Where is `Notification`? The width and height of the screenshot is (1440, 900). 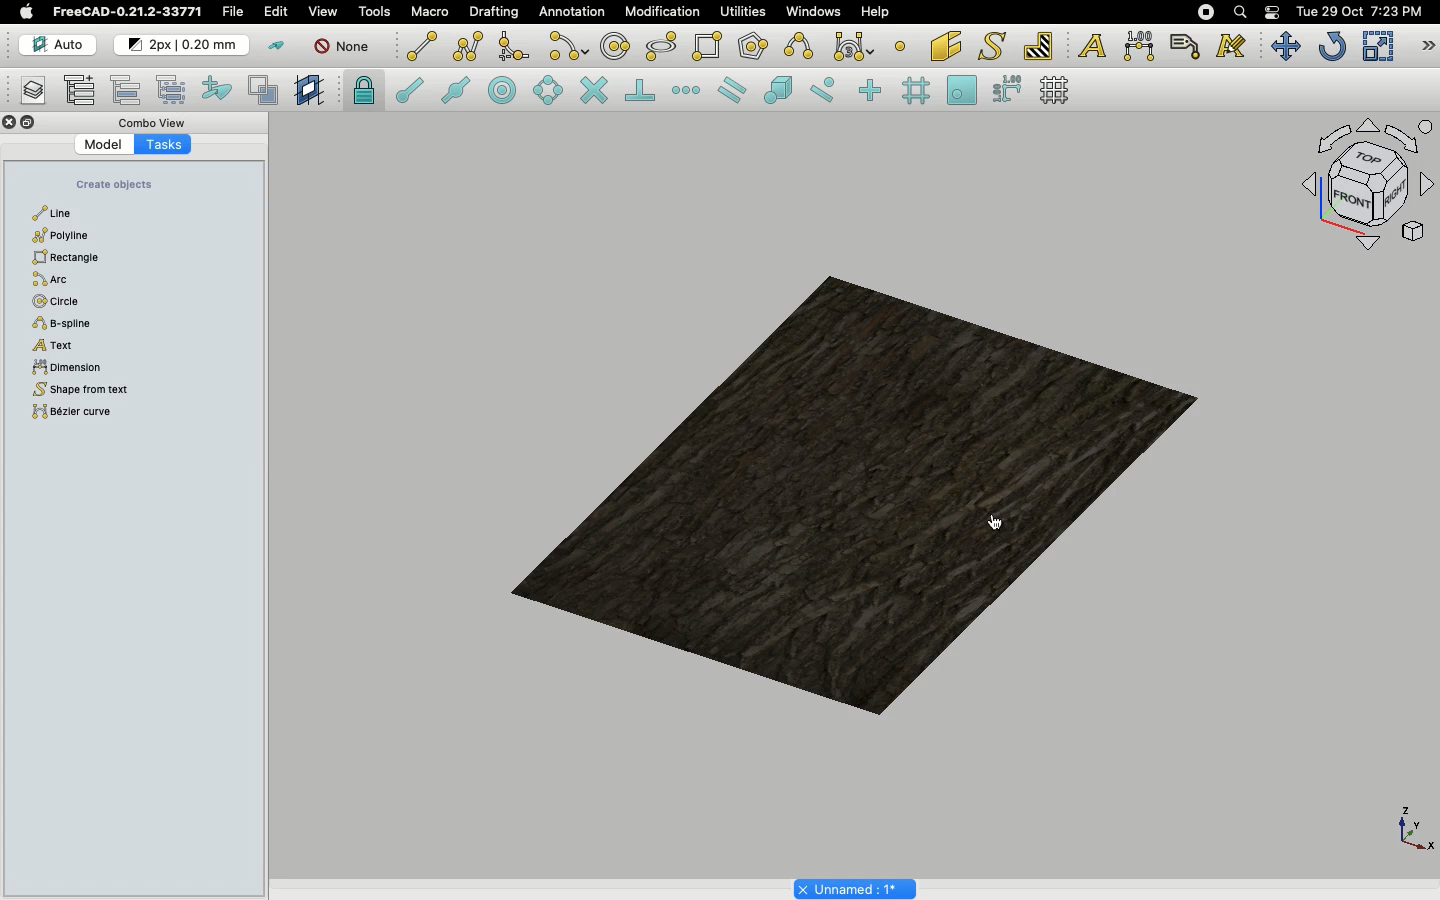 Notification is located at coordinates (1273, 11).